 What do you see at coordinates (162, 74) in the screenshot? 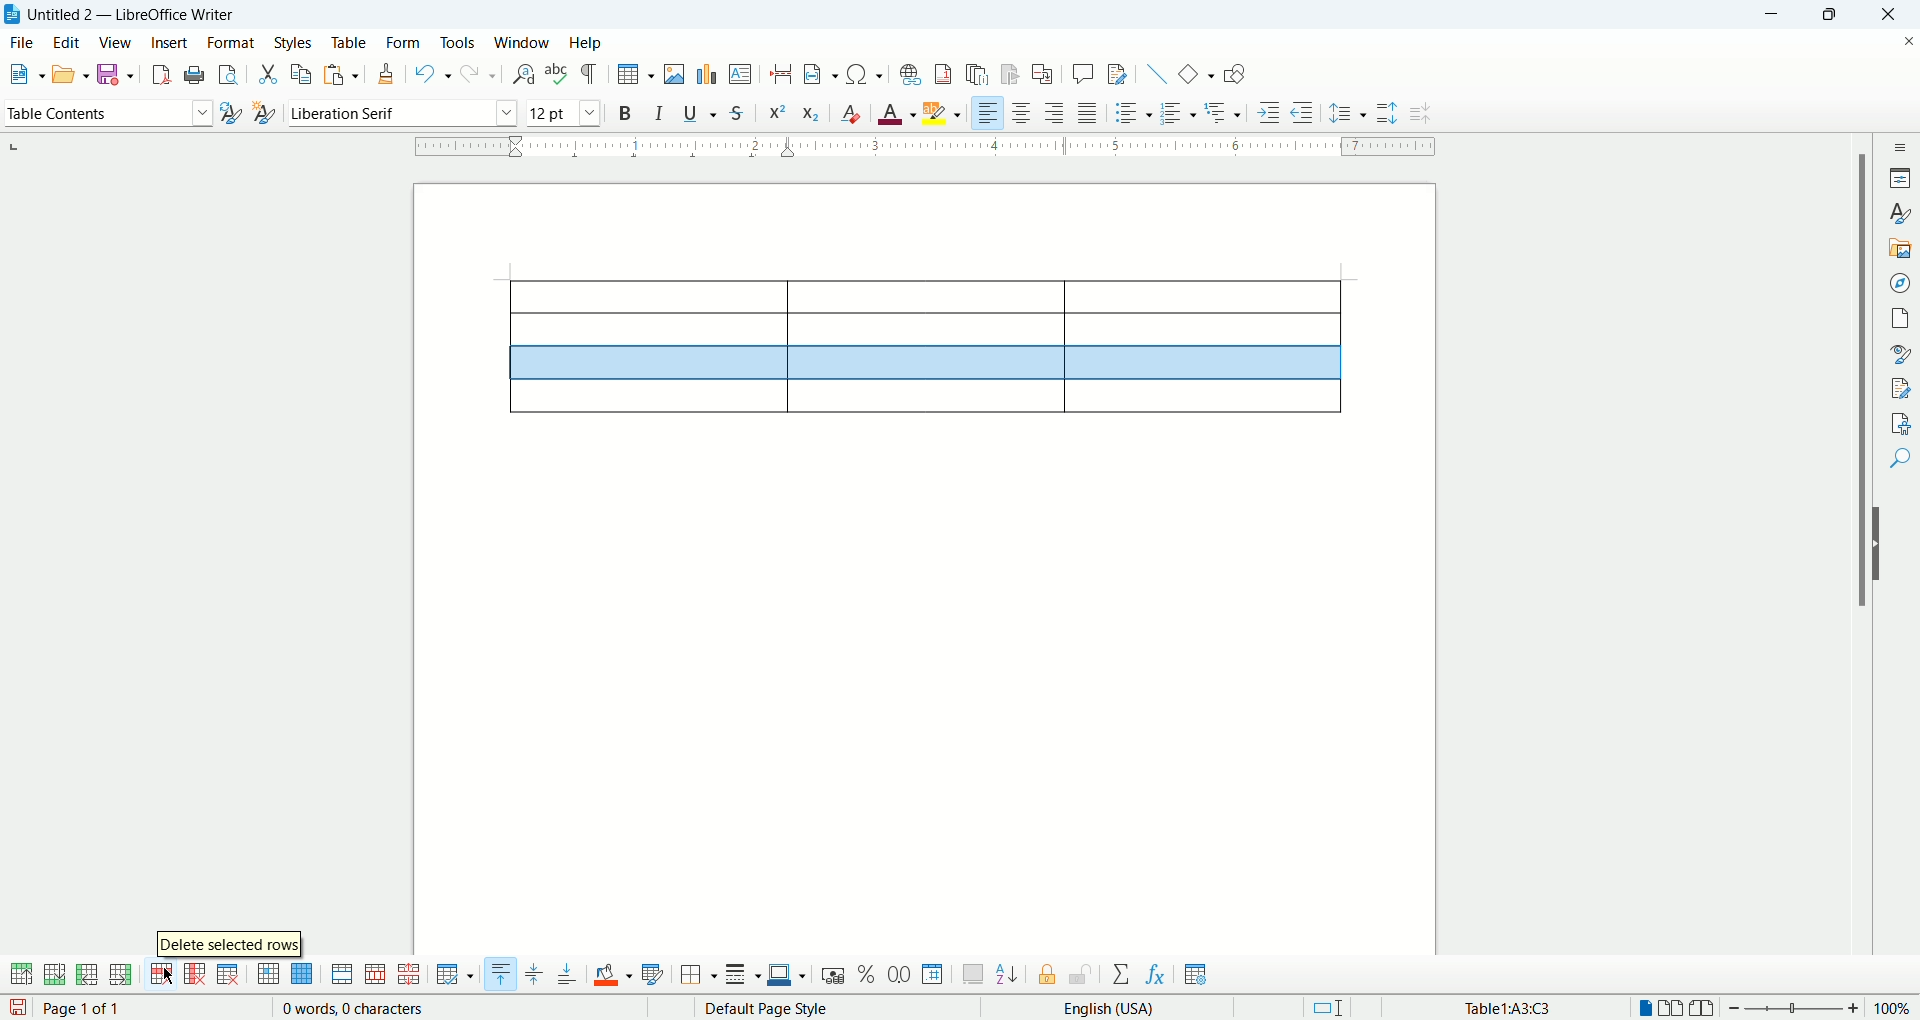
I see `export as PDF` at bounding box center [162, 74].